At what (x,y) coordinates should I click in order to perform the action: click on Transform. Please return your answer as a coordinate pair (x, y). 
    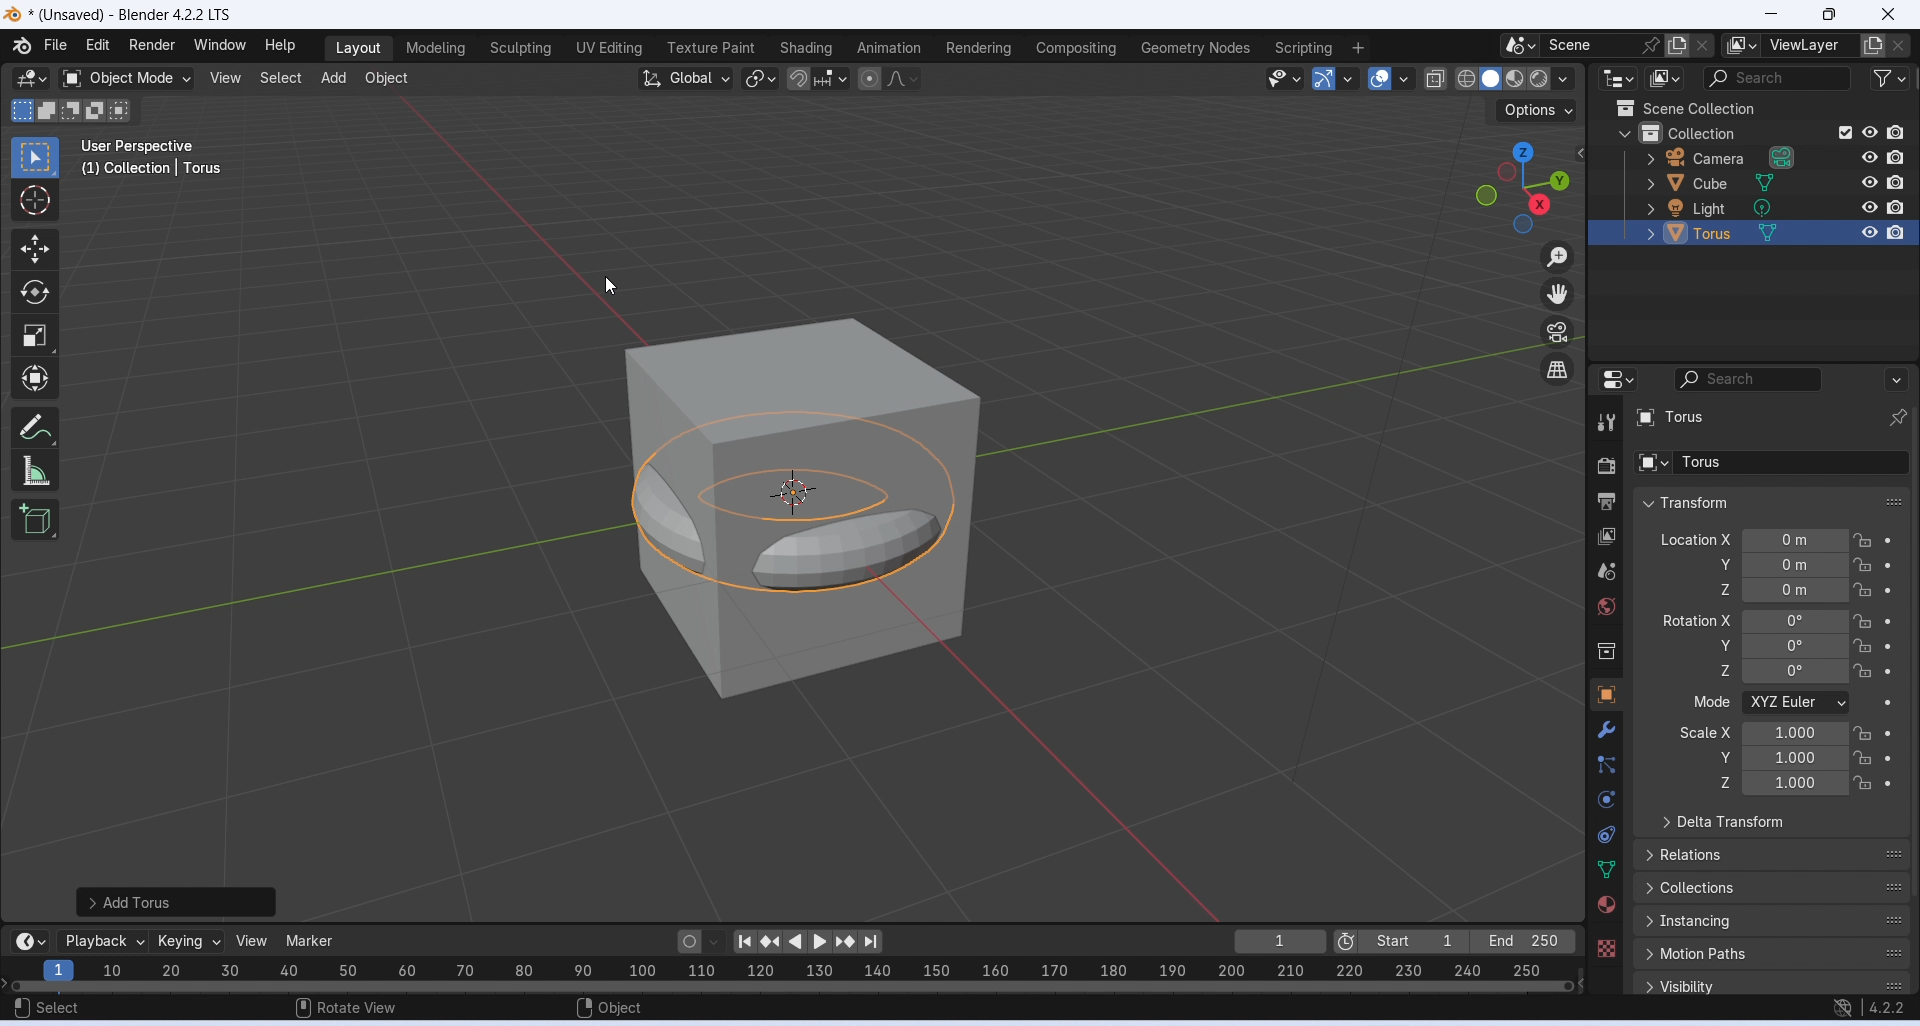
    Looking at the image, I should click on (1683, 503).